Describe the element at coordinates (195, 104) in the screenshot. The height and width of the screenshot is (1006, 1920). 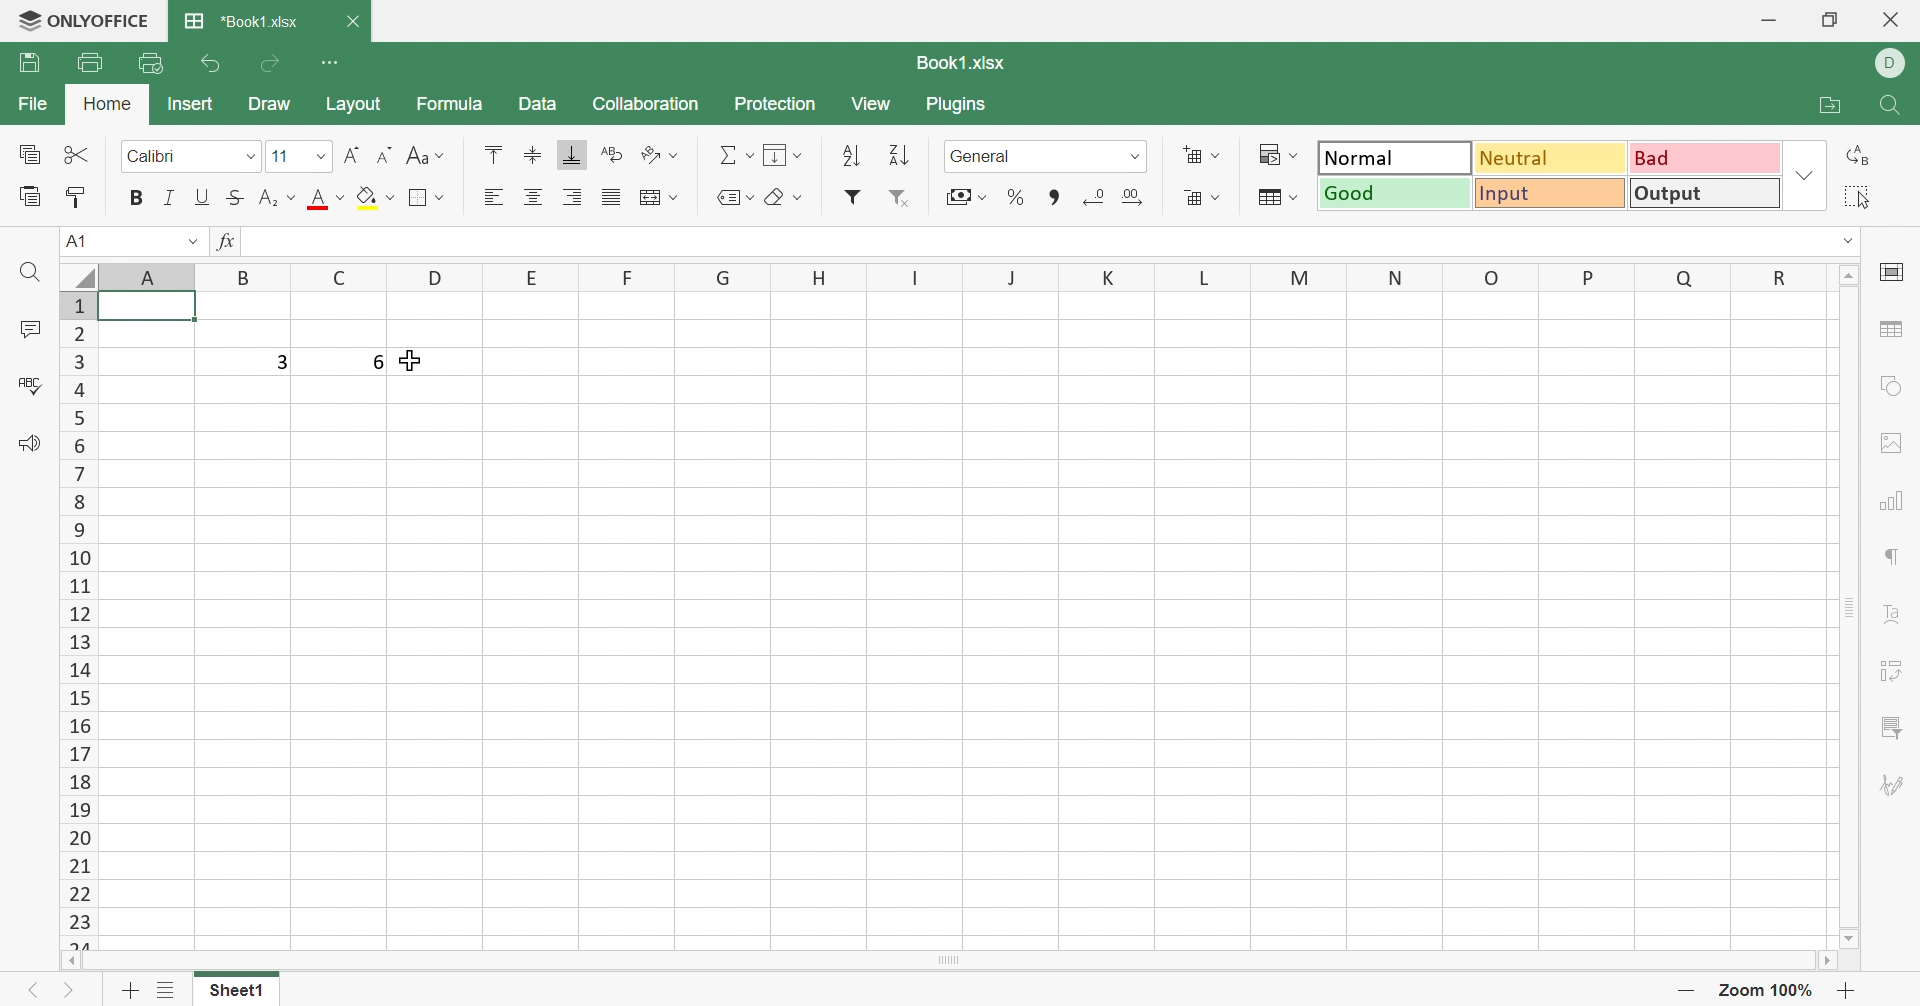
I see `Insert` at that location.